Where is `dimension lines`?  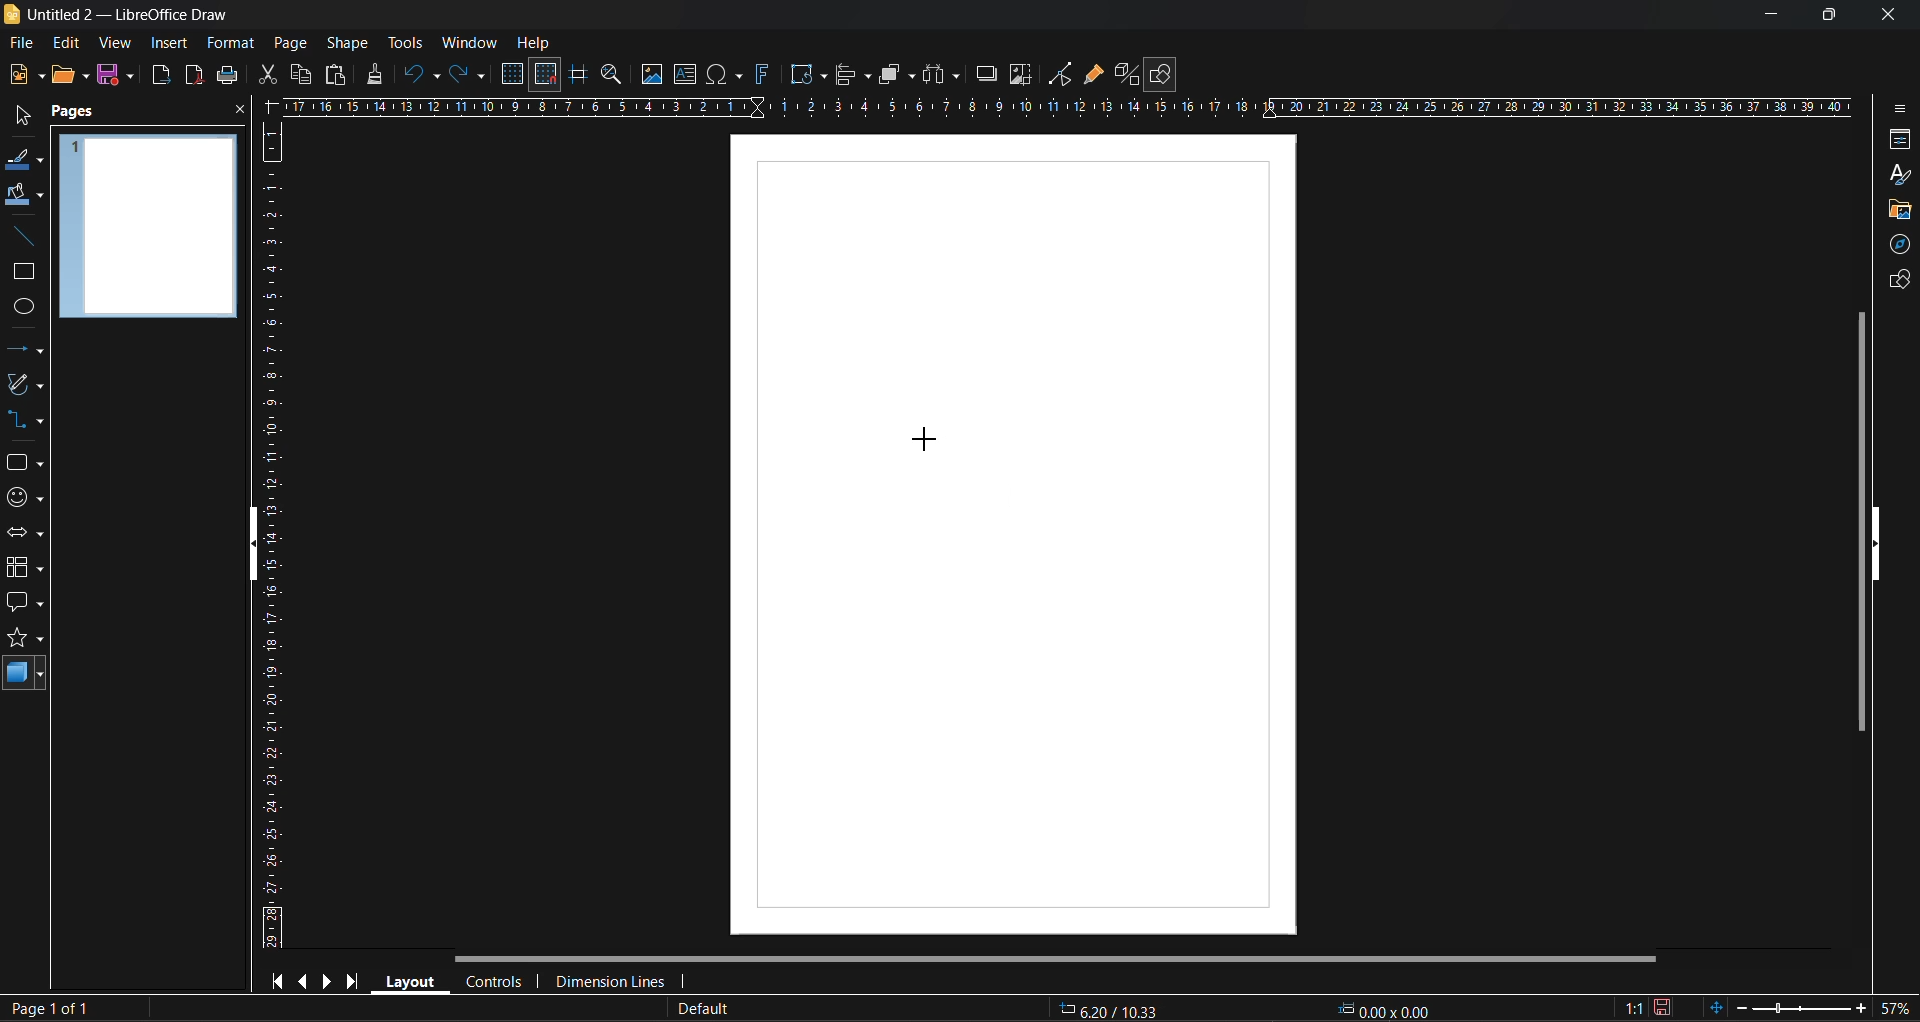 dimension lines is located at coordinates (611, 978).